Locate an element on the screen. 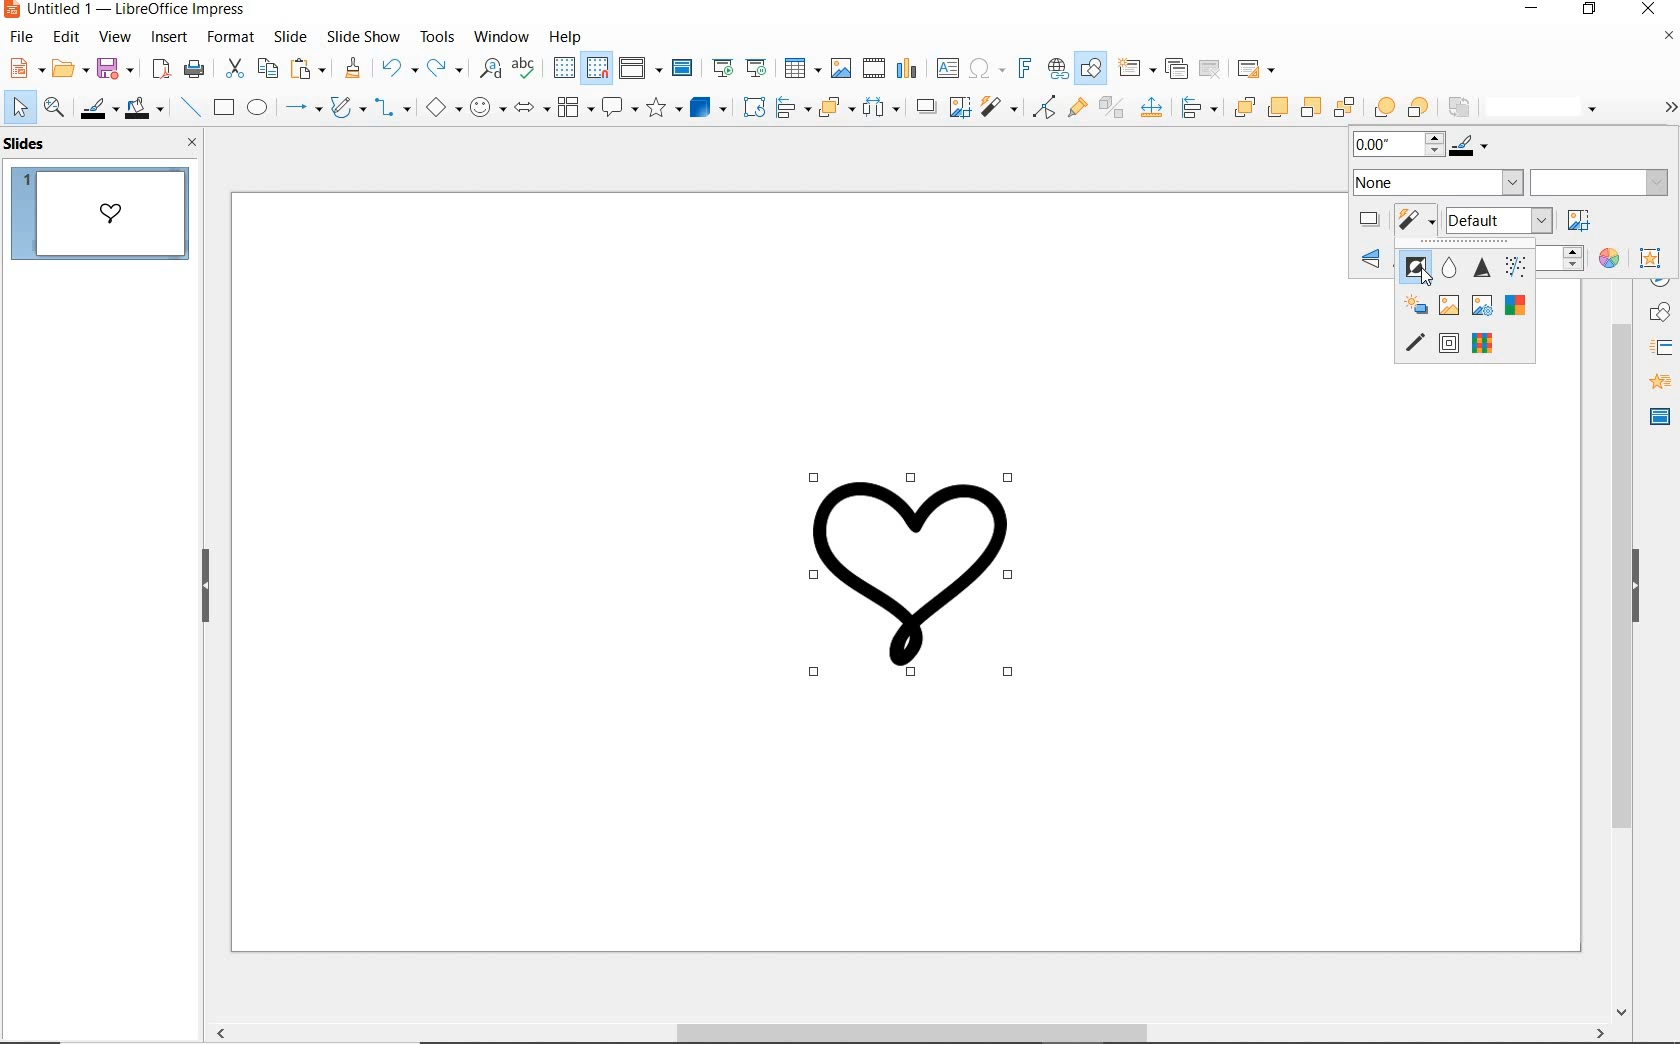  redo is located at coordinates (444, 69).